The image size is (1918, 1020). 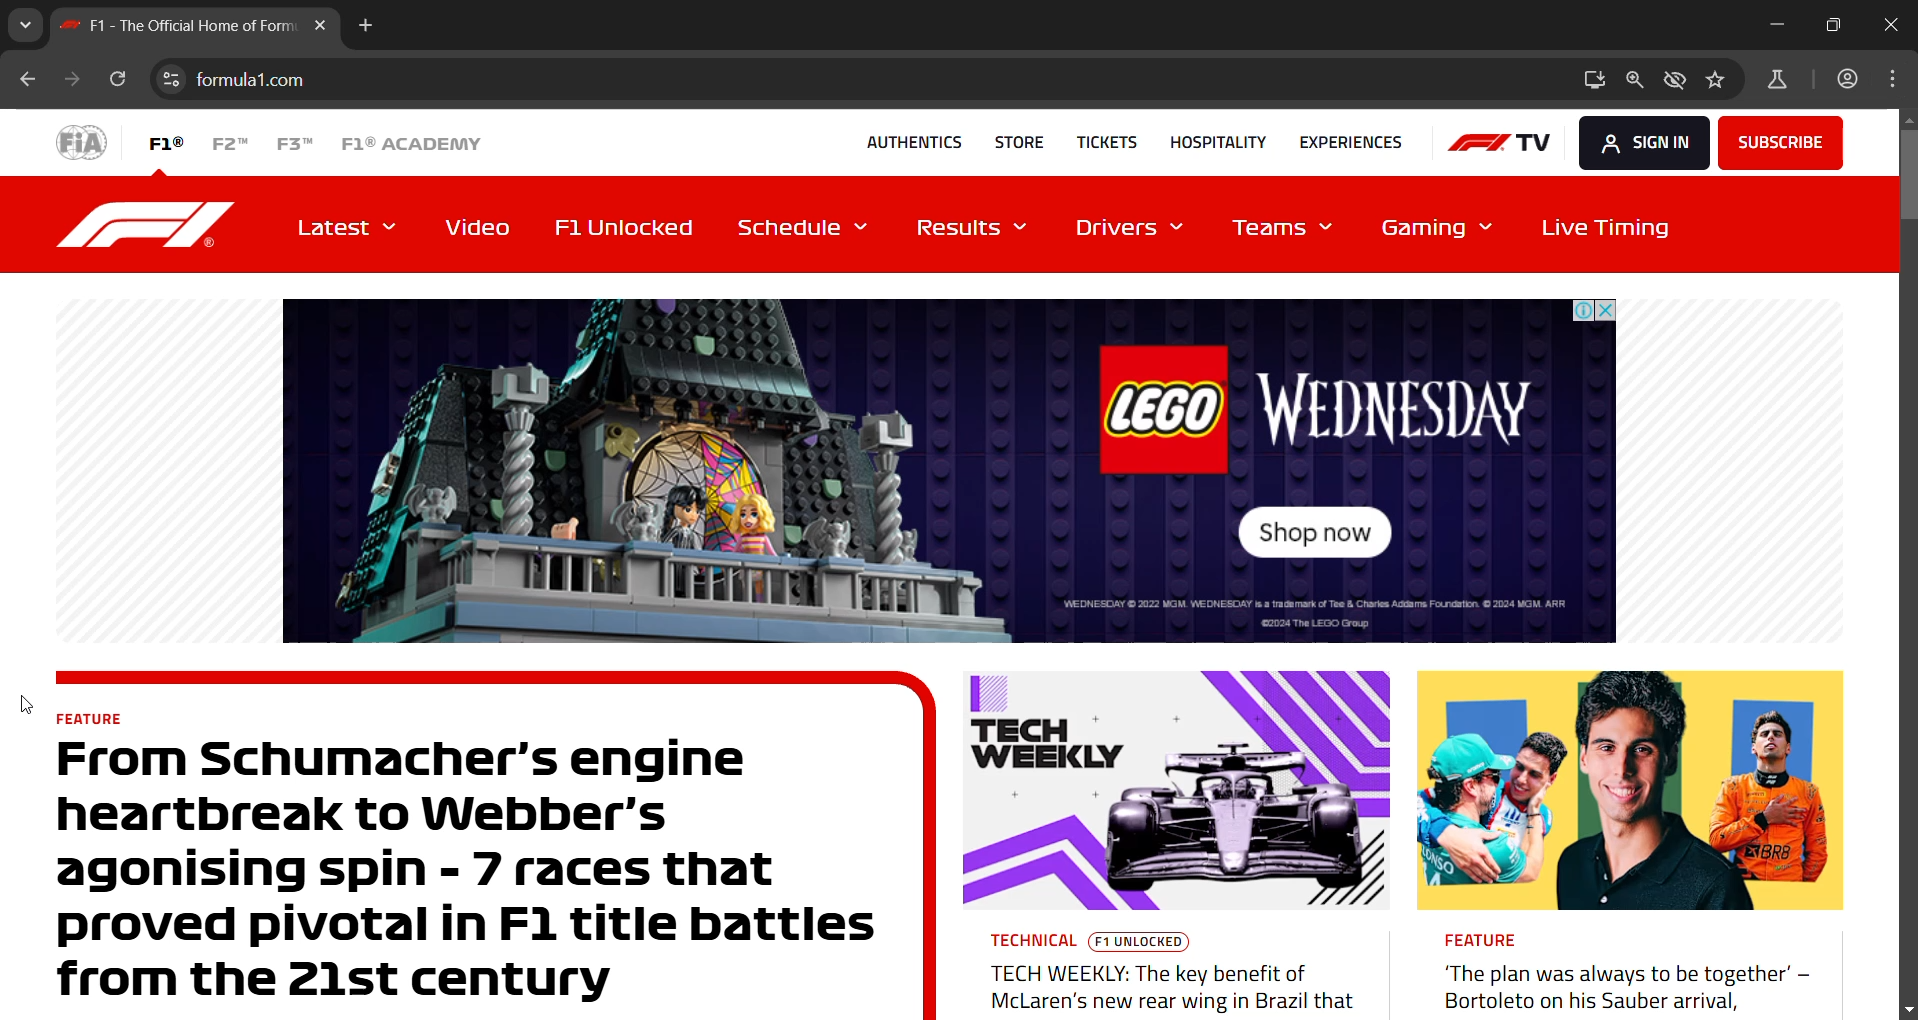 What do you see at coordinates (198, 31) in the screenshot?
I see `f1 the official home of form ` at bounding box center [198, 31].